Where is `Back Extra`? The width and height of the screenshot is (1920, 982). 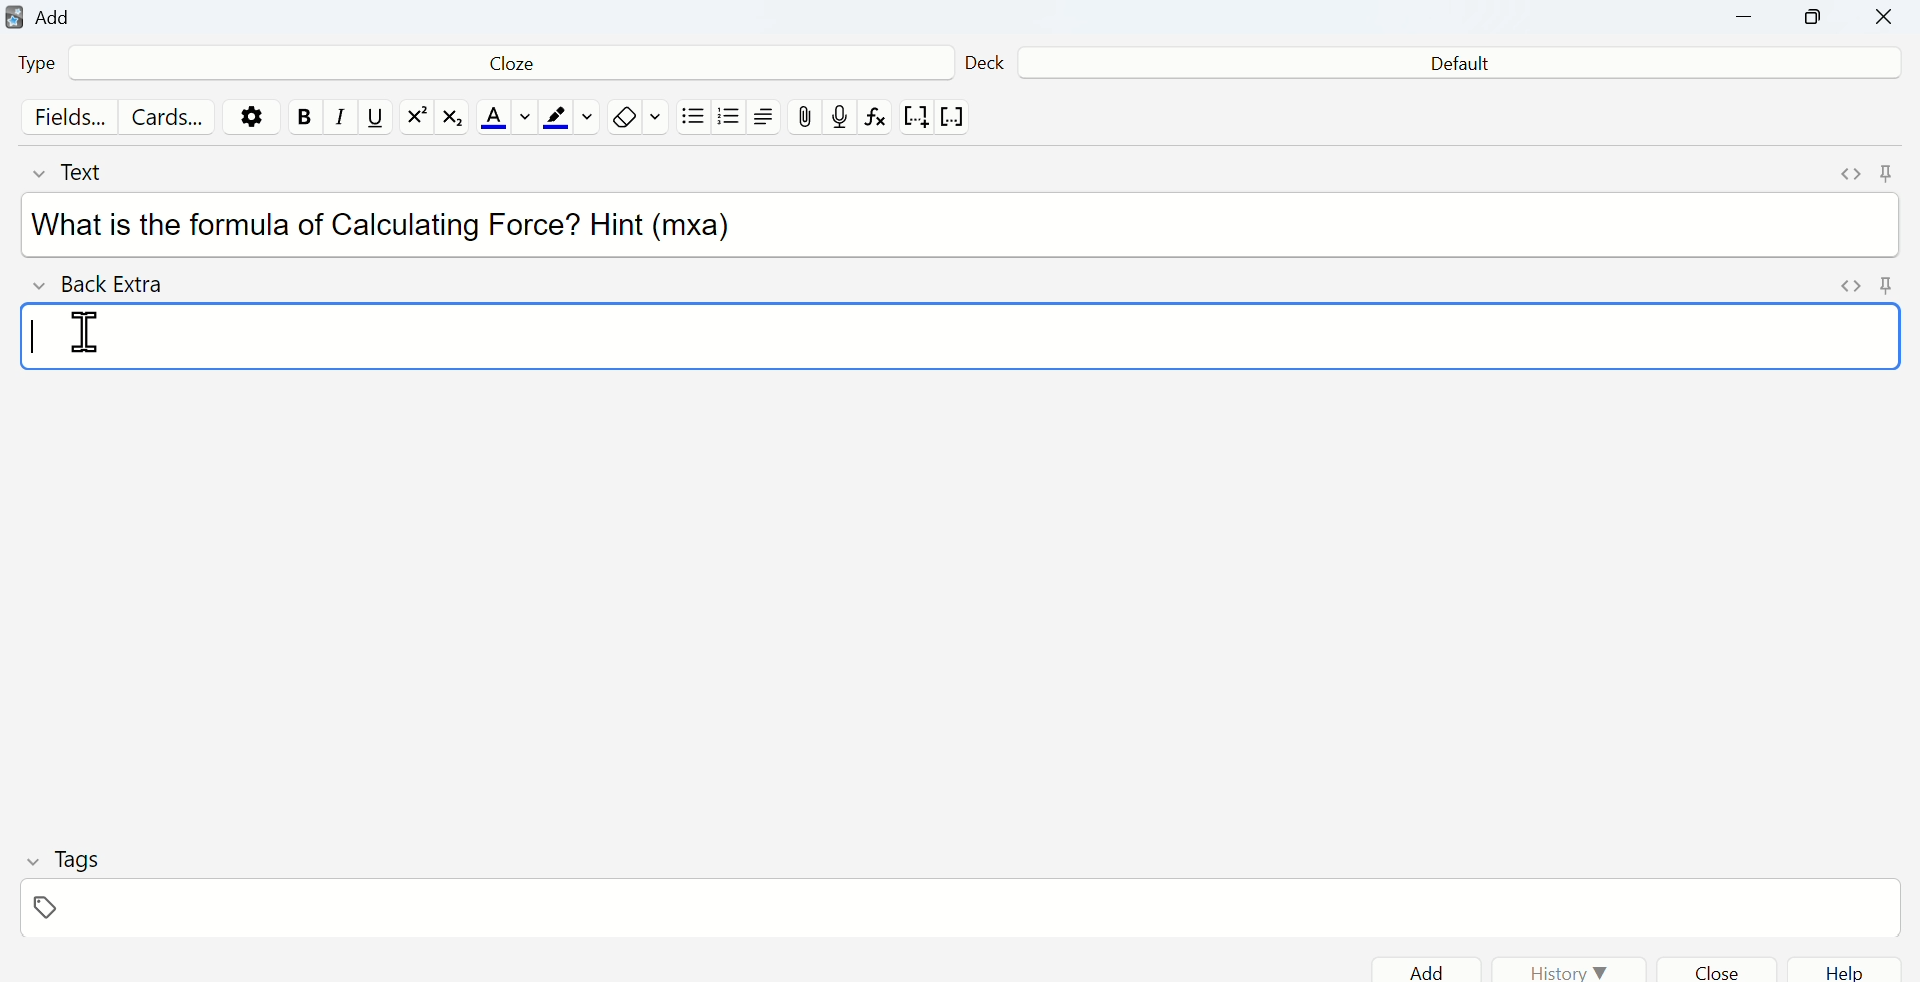
Back Extra is located at coordinates (106, 285).